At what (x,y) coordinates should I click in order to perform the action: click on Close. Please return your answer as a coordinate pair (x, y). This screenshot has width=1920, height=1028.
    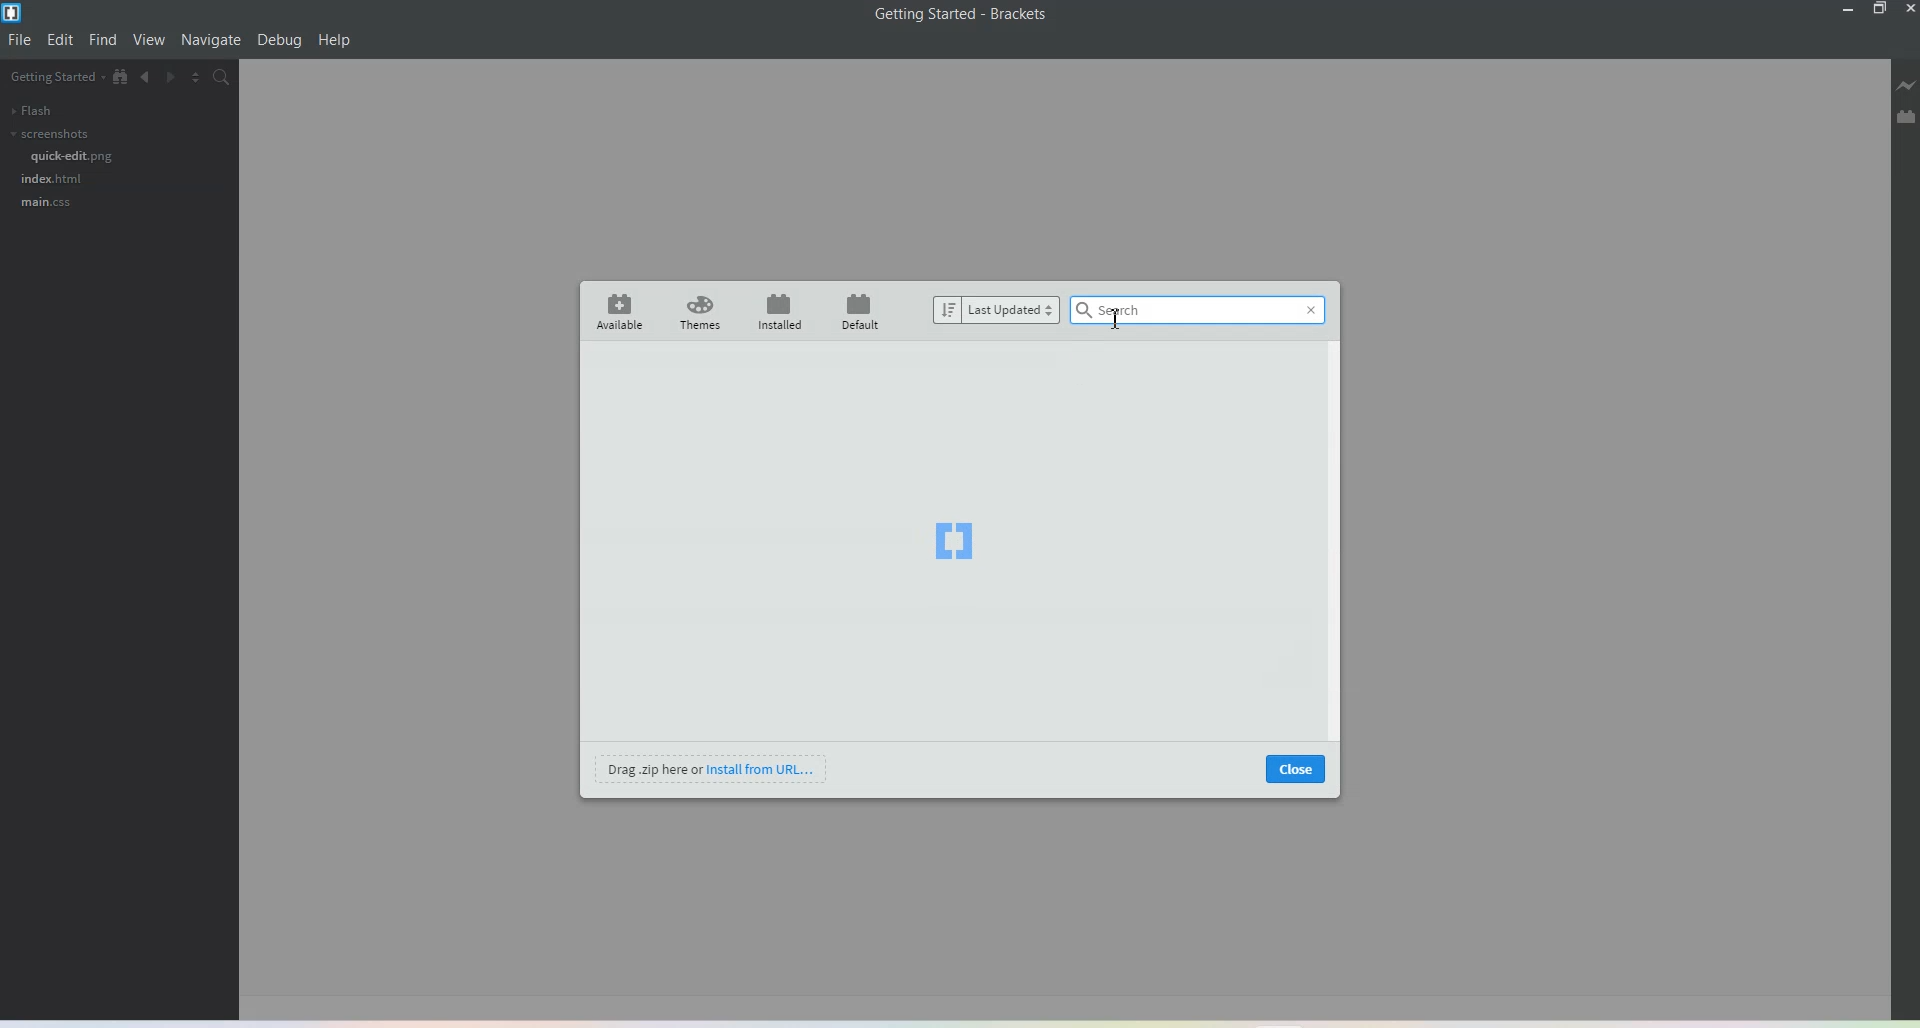
    Looking at the image, I should click on (1908, 9).